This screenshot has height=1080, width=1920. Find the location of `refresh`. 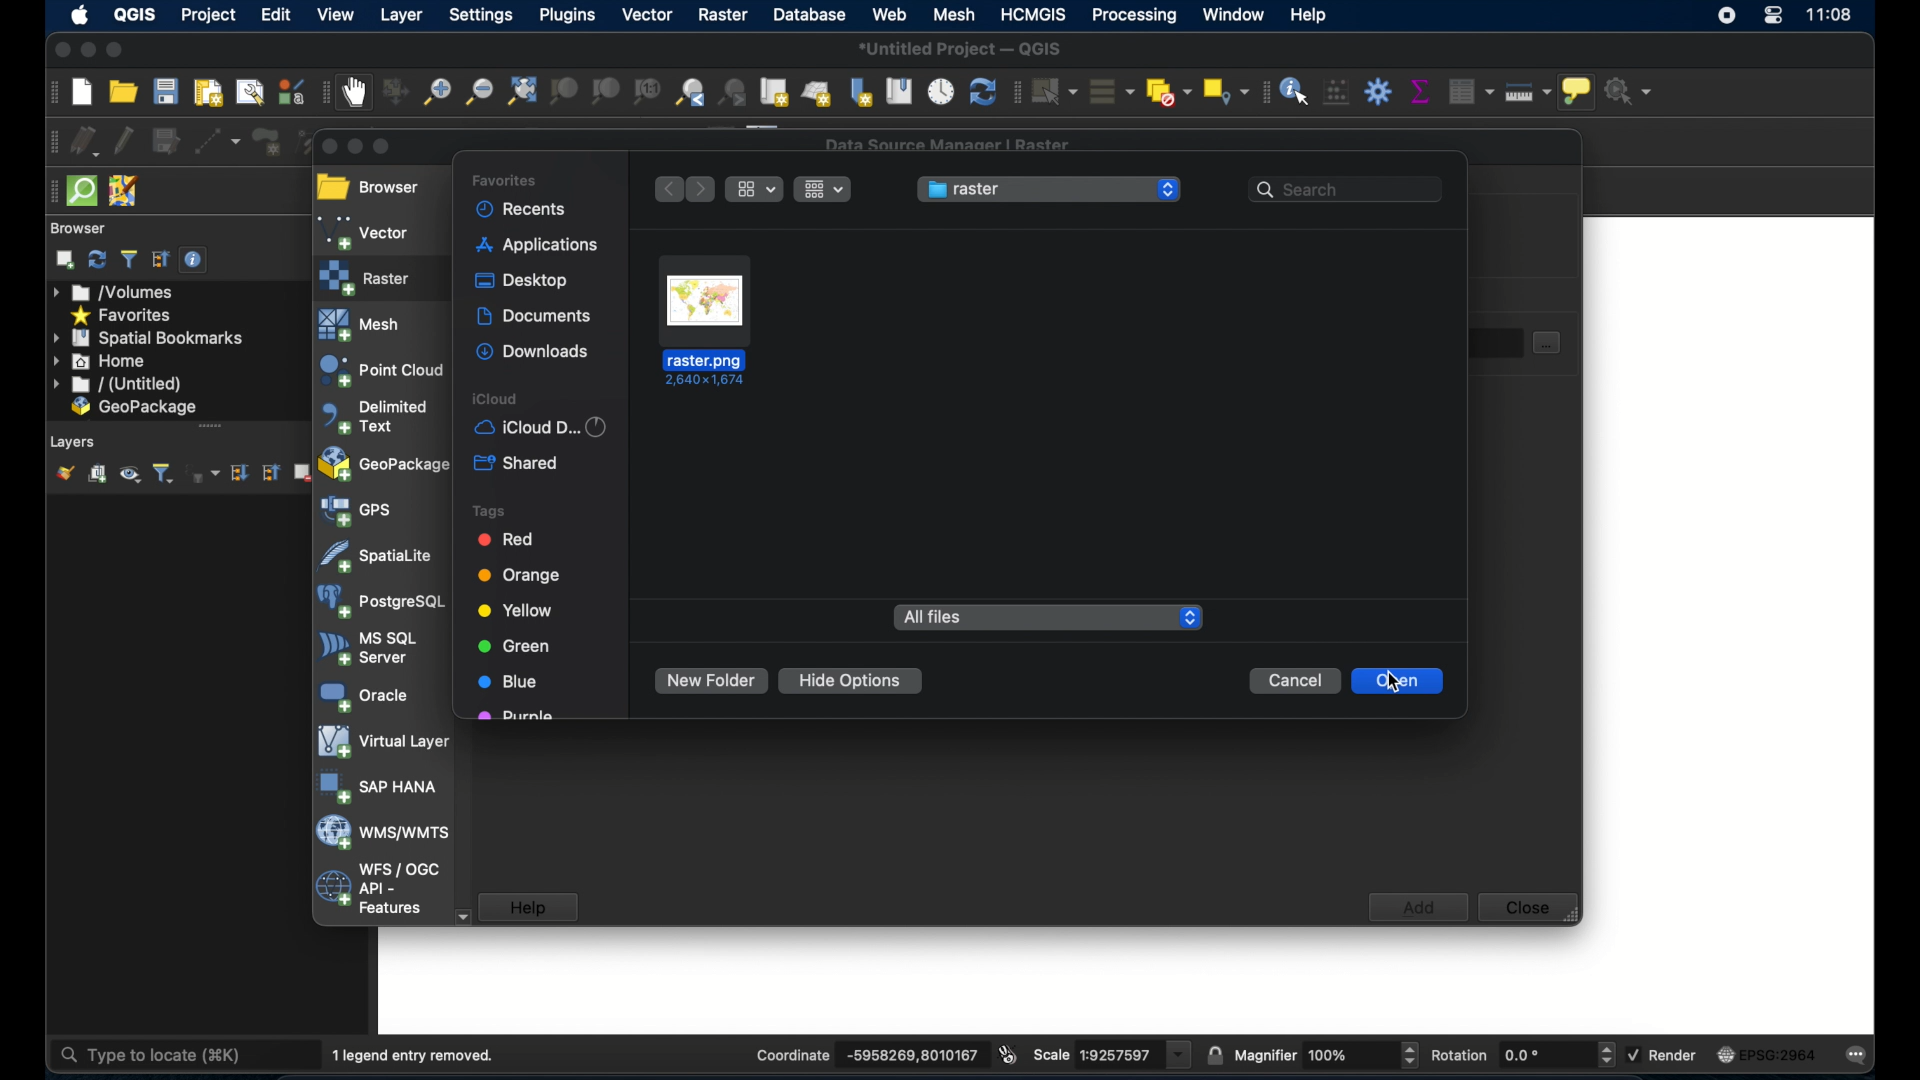

refresh is located at coordinates (982, 93).